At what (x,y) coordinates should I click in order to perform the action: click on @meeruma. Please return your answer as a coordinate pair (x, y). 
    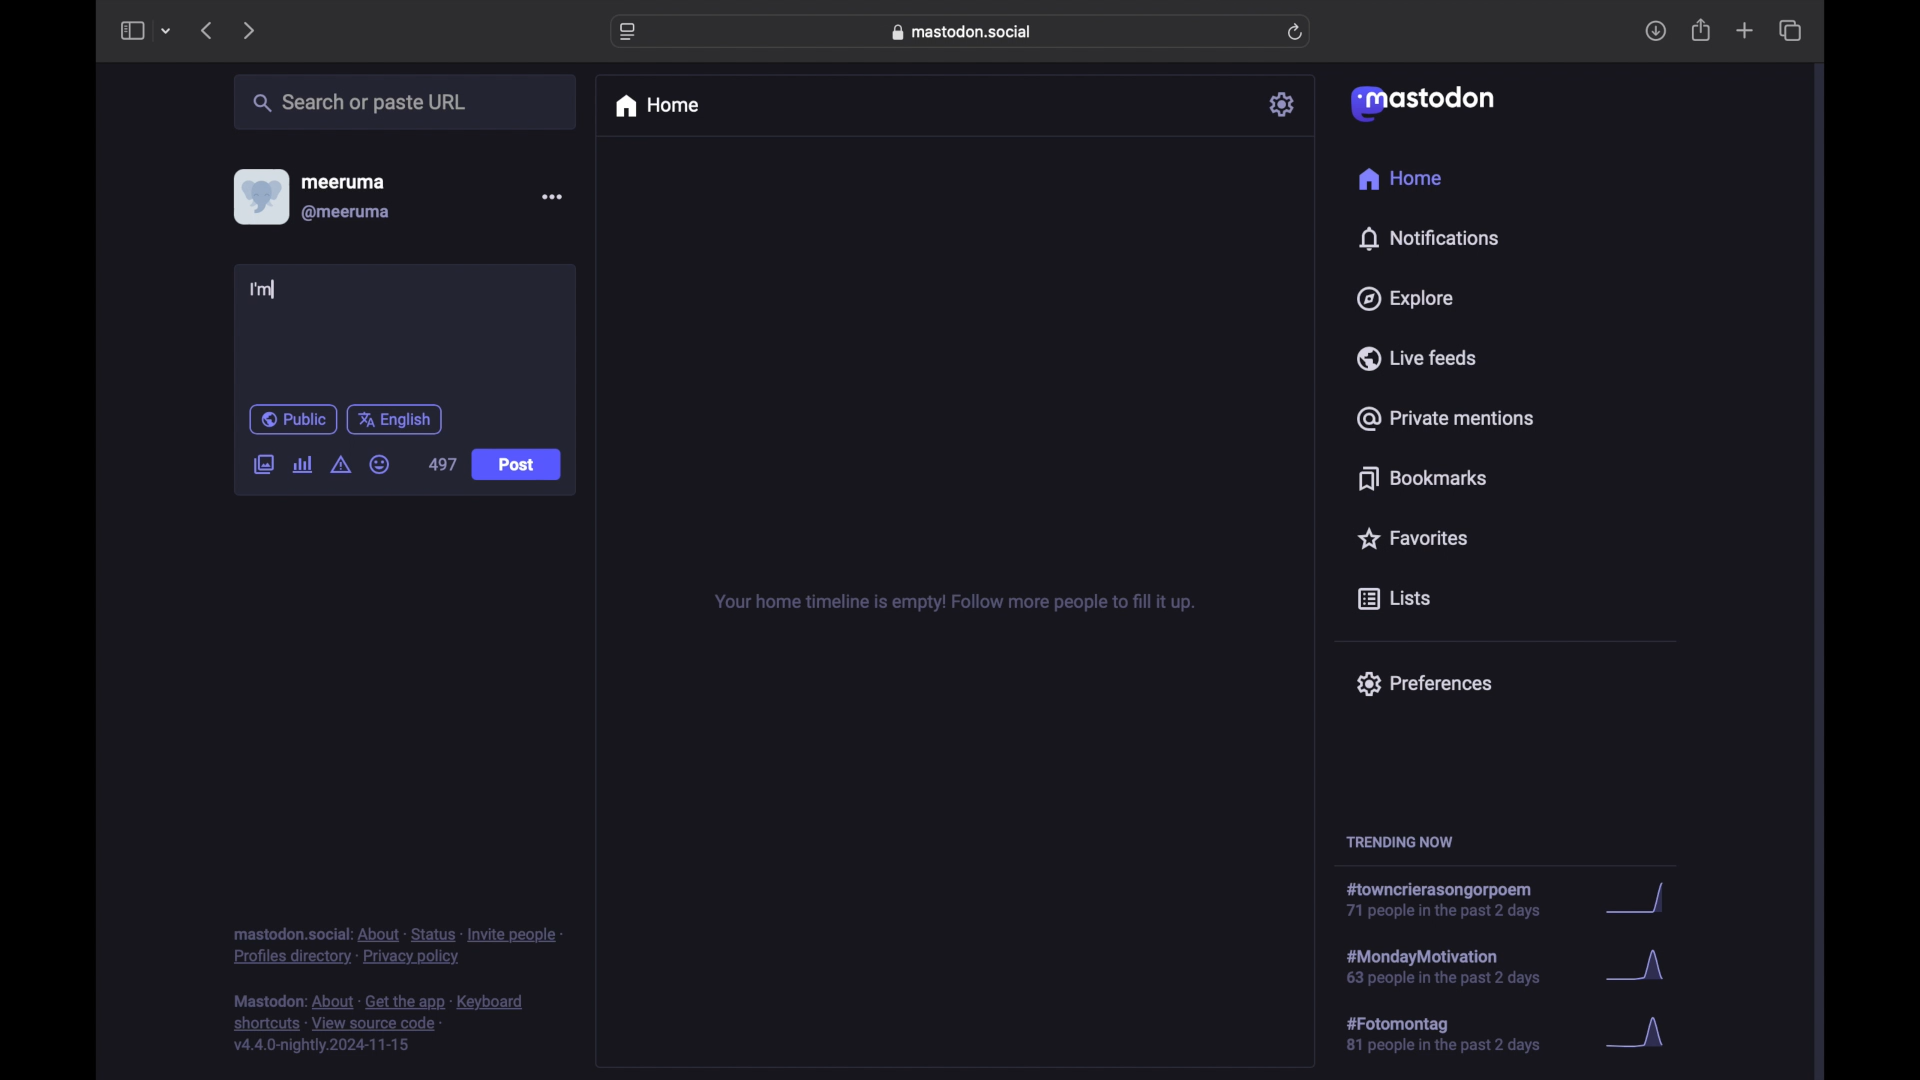
    Looking at the image, I should click on (348, 213).